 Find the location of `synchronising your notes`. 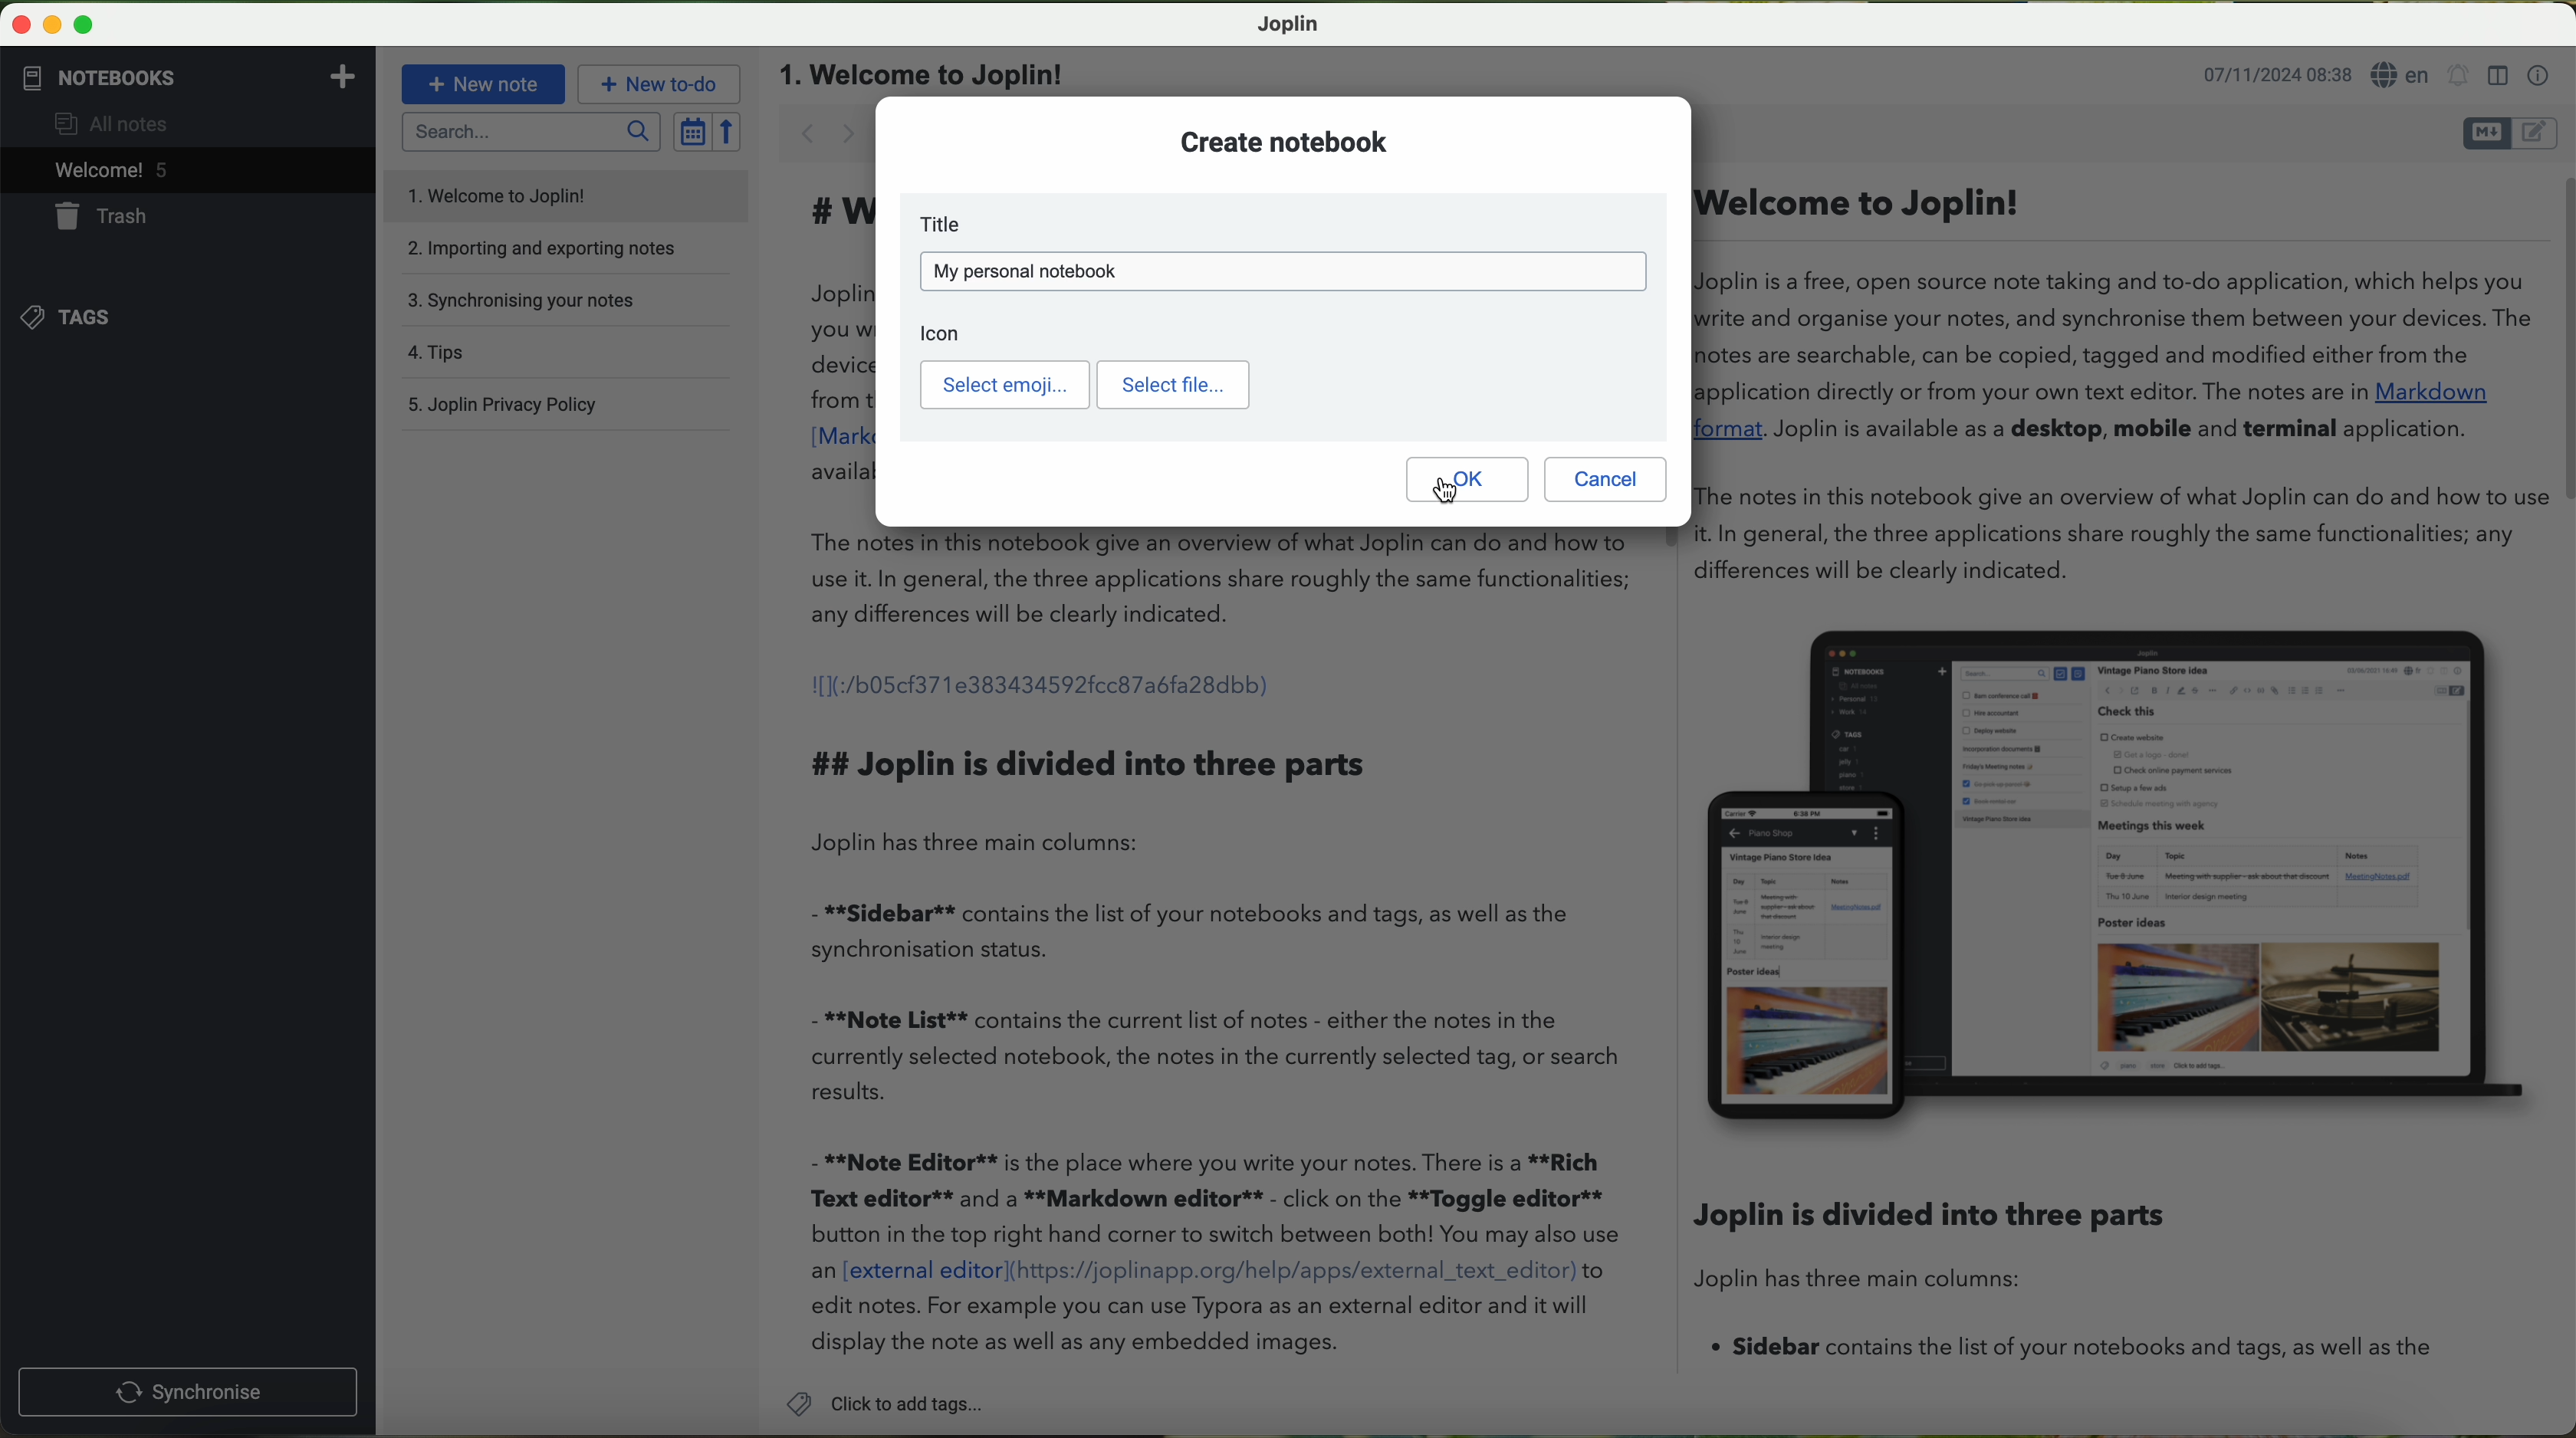

synchronising your notes is located at coordinates (531, 303).